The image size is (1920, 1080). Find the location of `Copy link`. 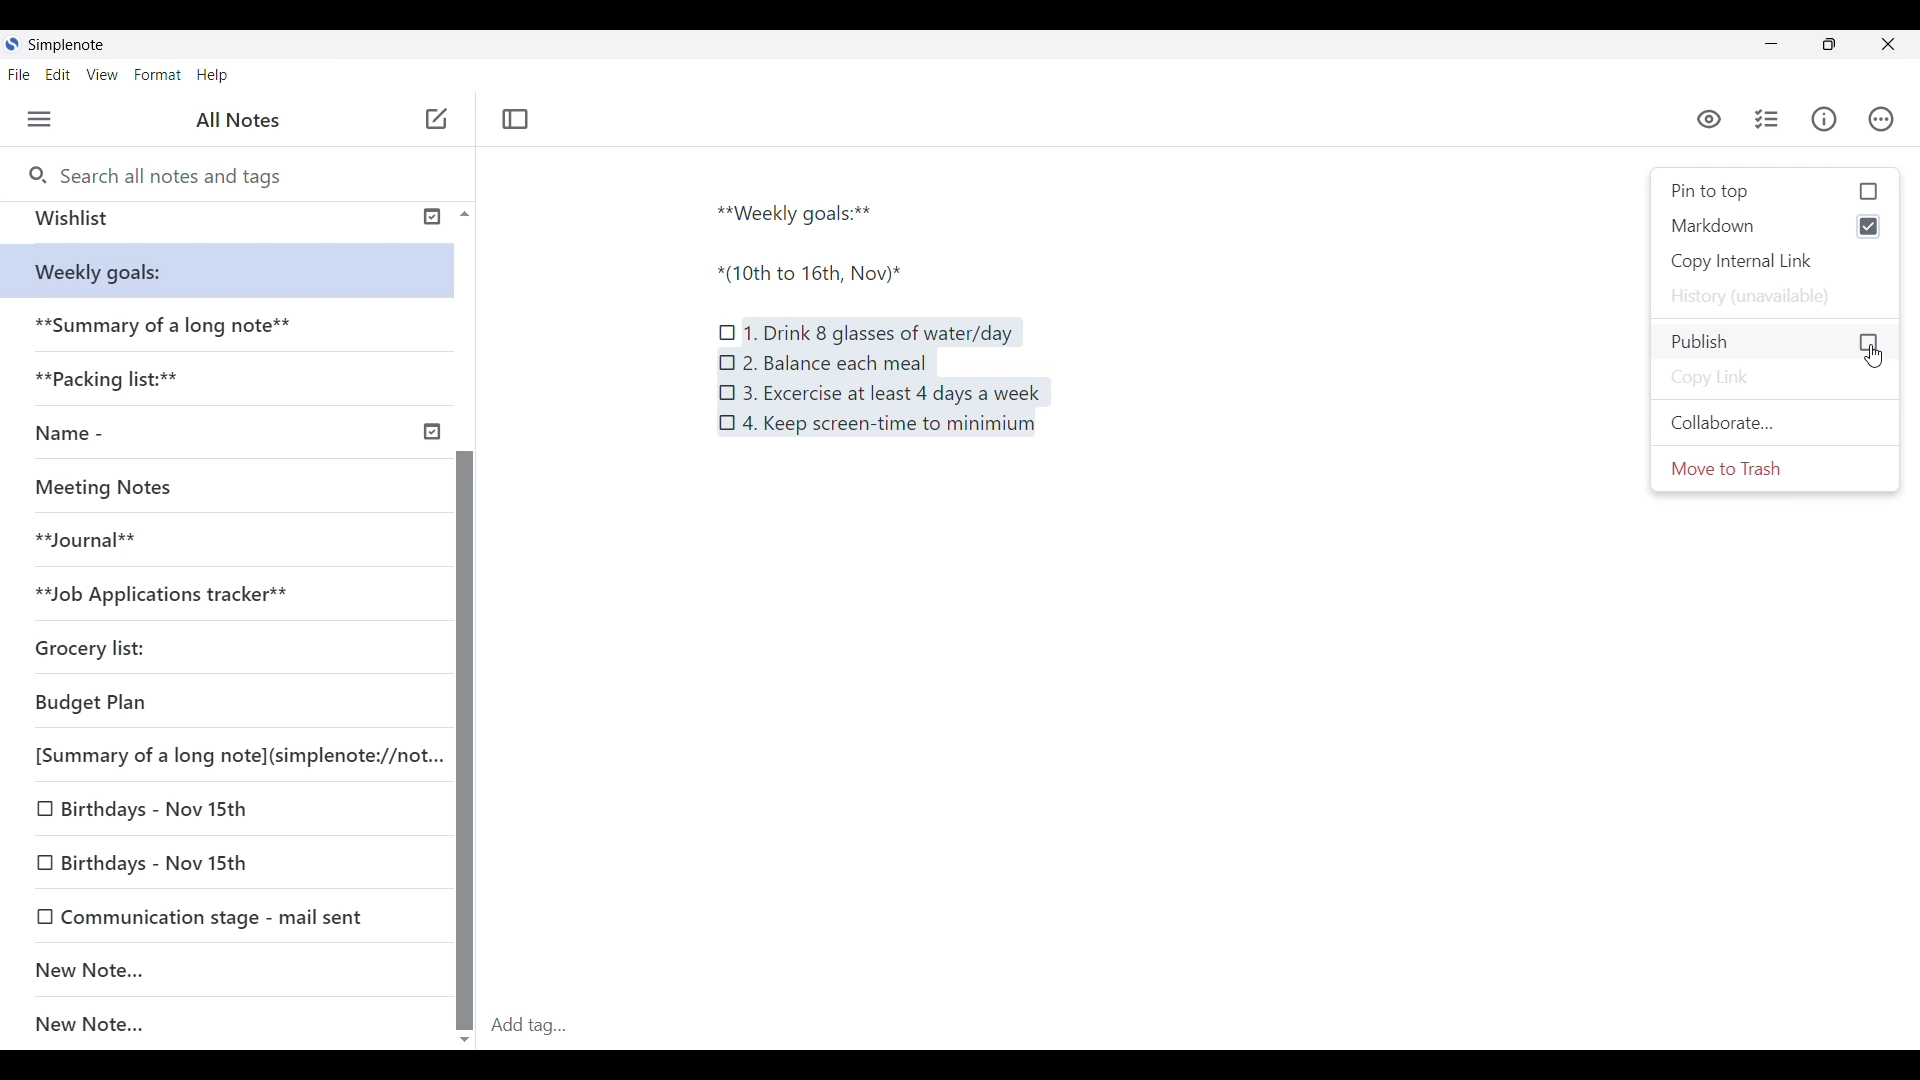

Copy link is located at coordinates (1715, 377).